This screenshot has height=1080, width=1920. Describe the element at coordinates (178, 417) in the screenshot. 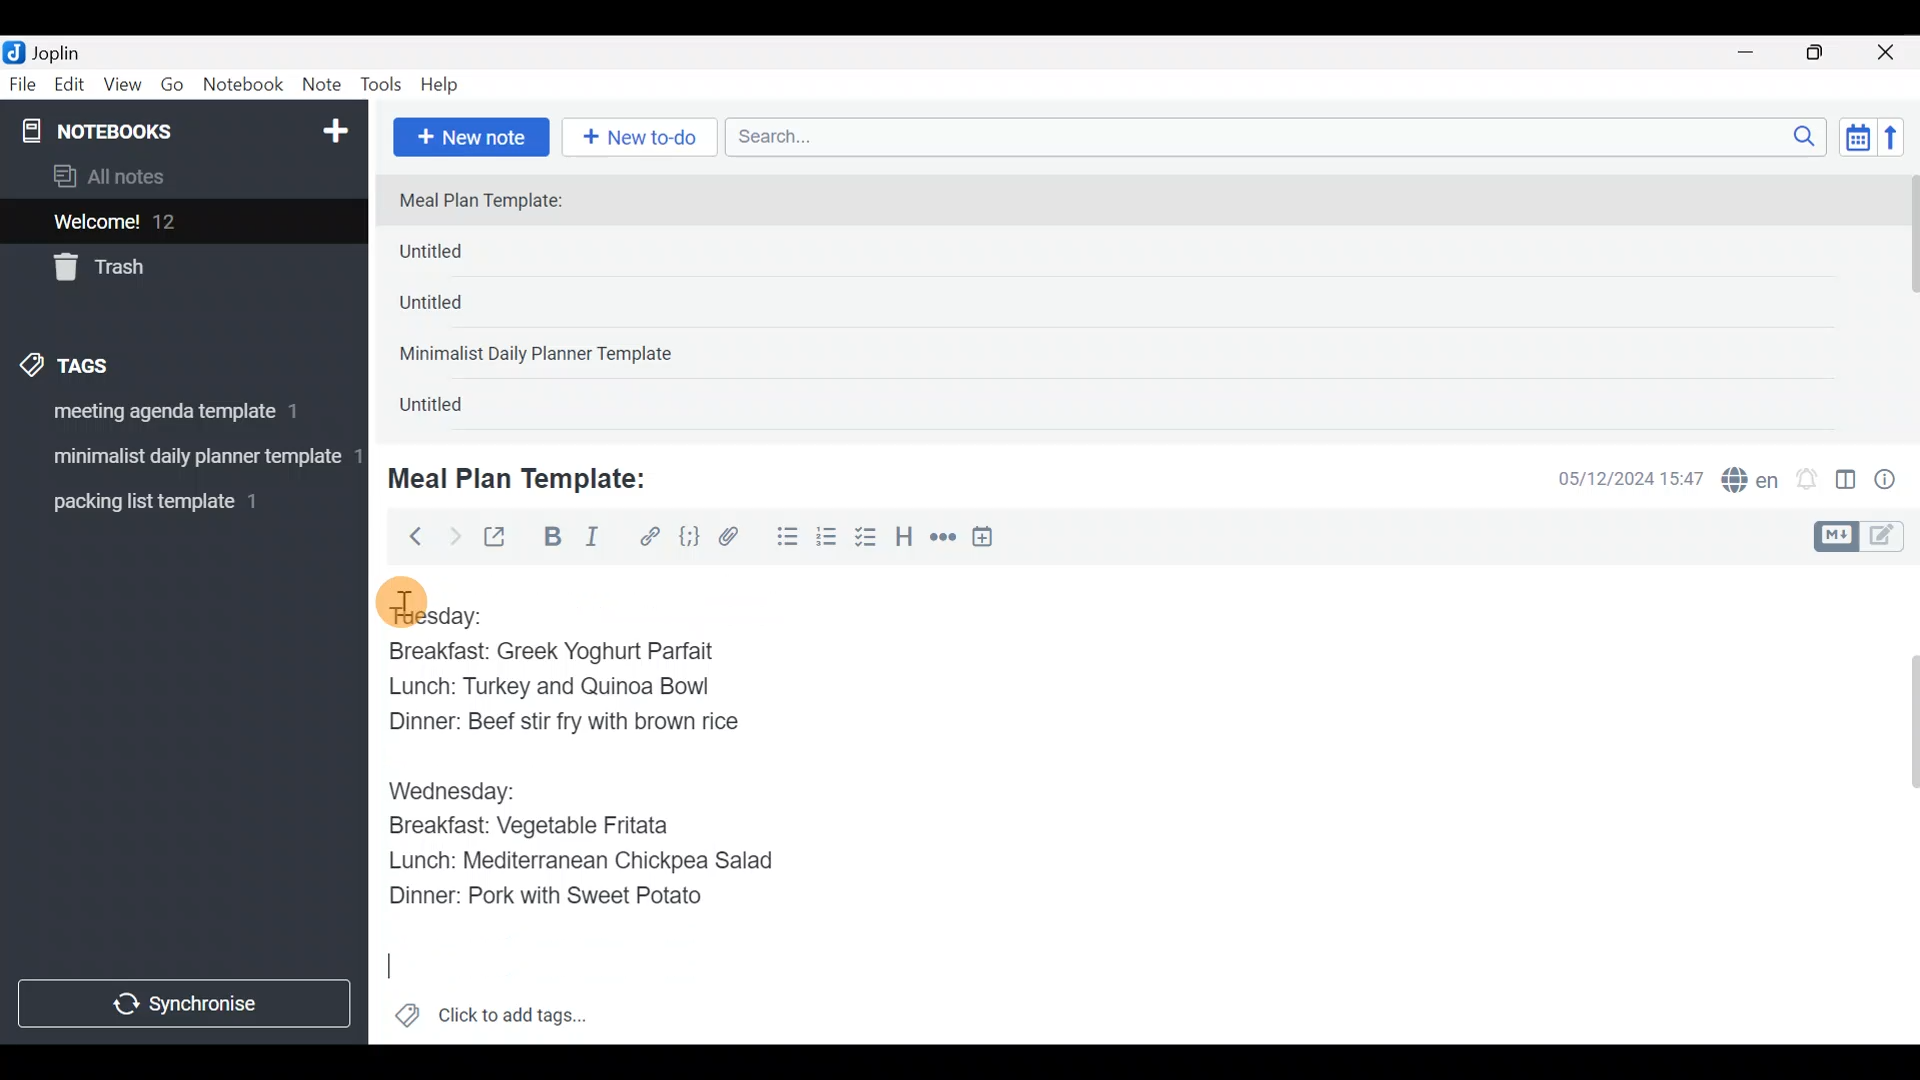

I see `Tag 1` at that location.